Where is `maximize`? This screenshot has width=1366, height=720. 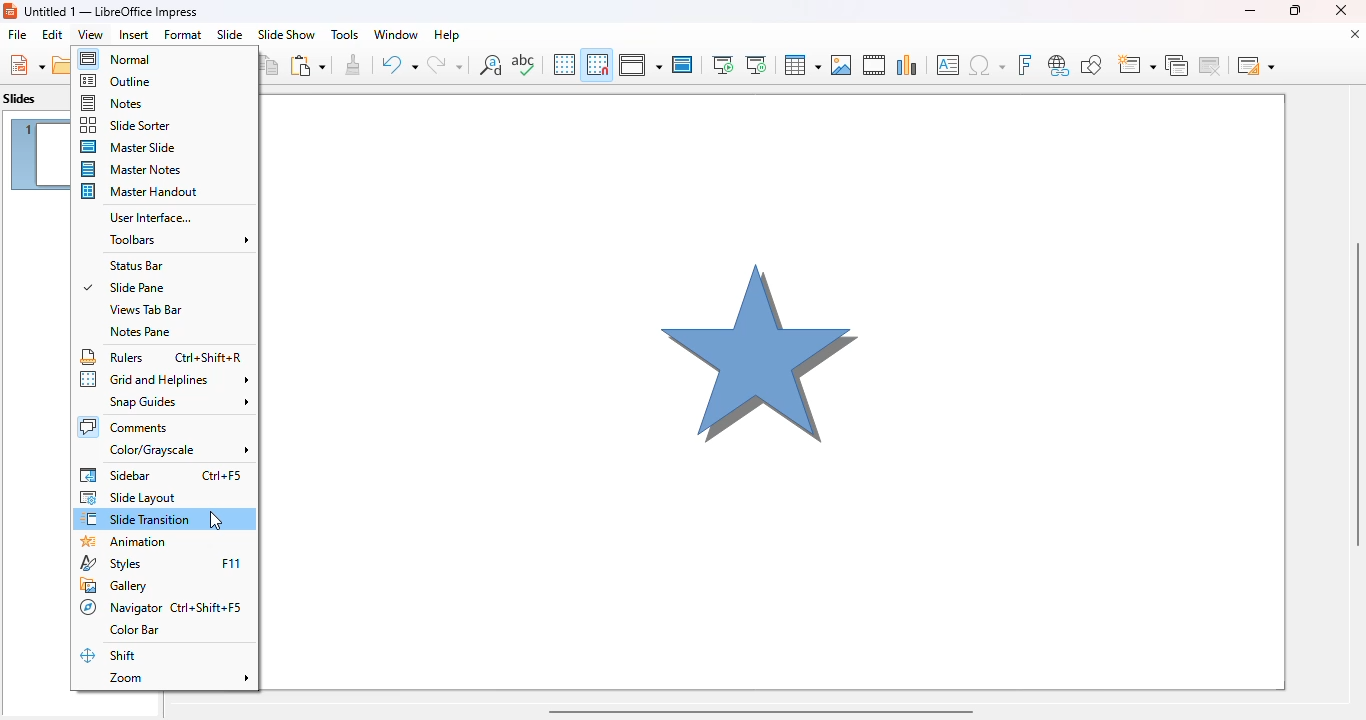 maximize is located at coordinates (1294, 10).